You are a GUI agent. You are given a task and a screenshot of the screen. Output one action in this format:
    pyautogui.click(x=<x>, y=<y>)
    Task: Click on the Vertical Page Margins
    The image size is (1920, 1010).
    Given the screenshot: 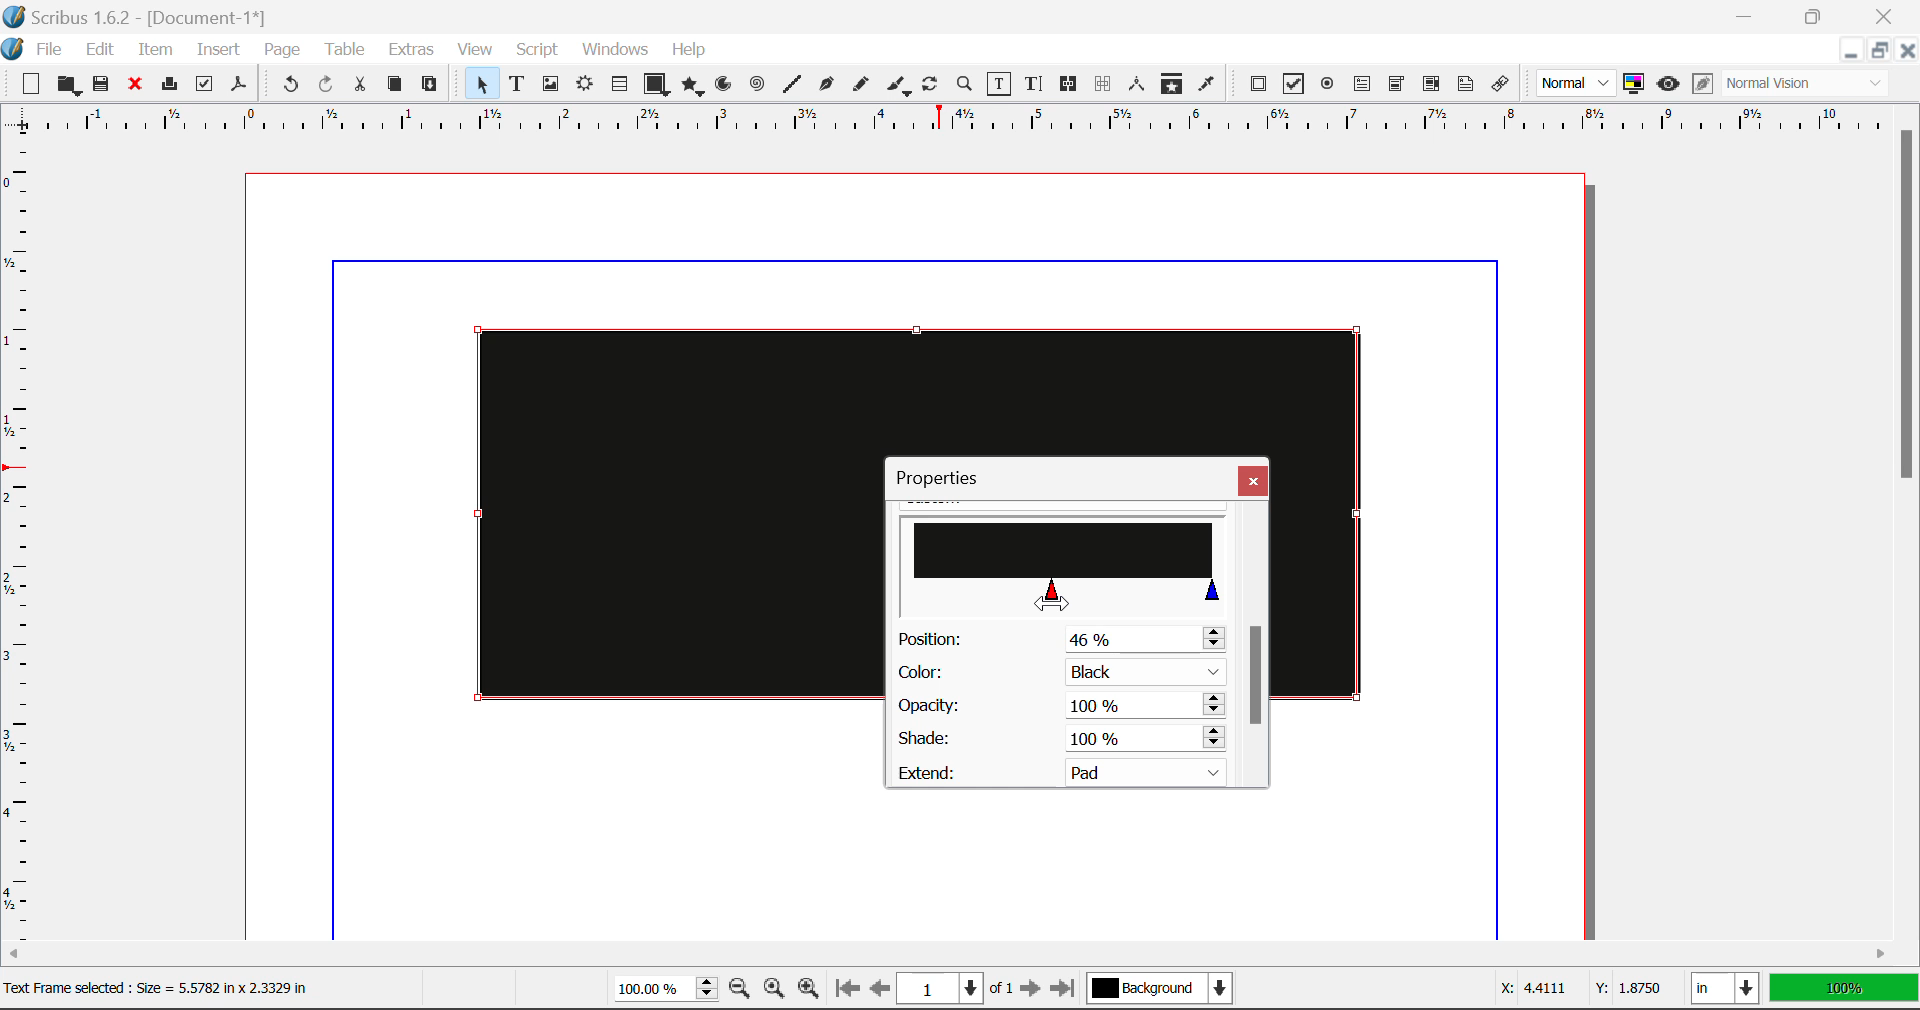 What is the action you would take?
    pyautogui.click(x=959, y=126)
    